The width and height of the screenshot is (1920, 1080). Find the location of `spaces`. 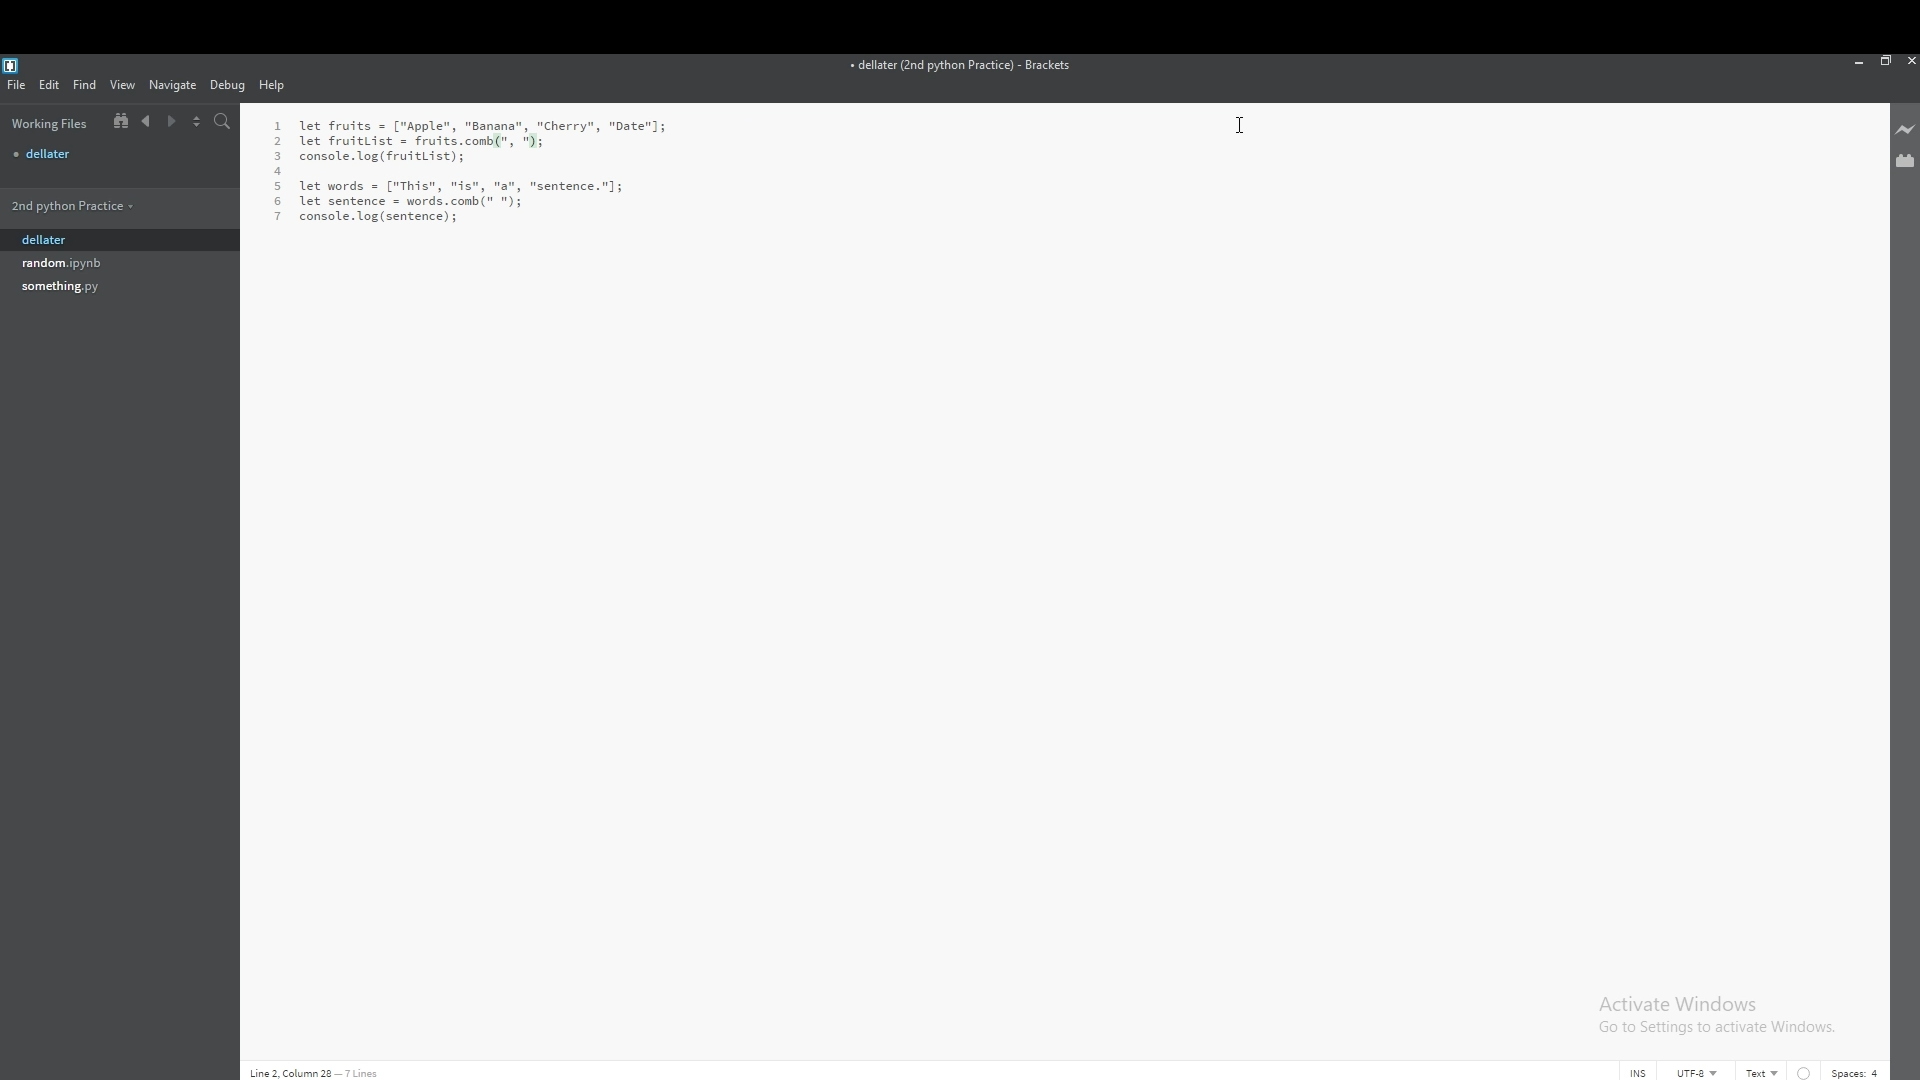

spaces is located at coordinates (1858, 1071).